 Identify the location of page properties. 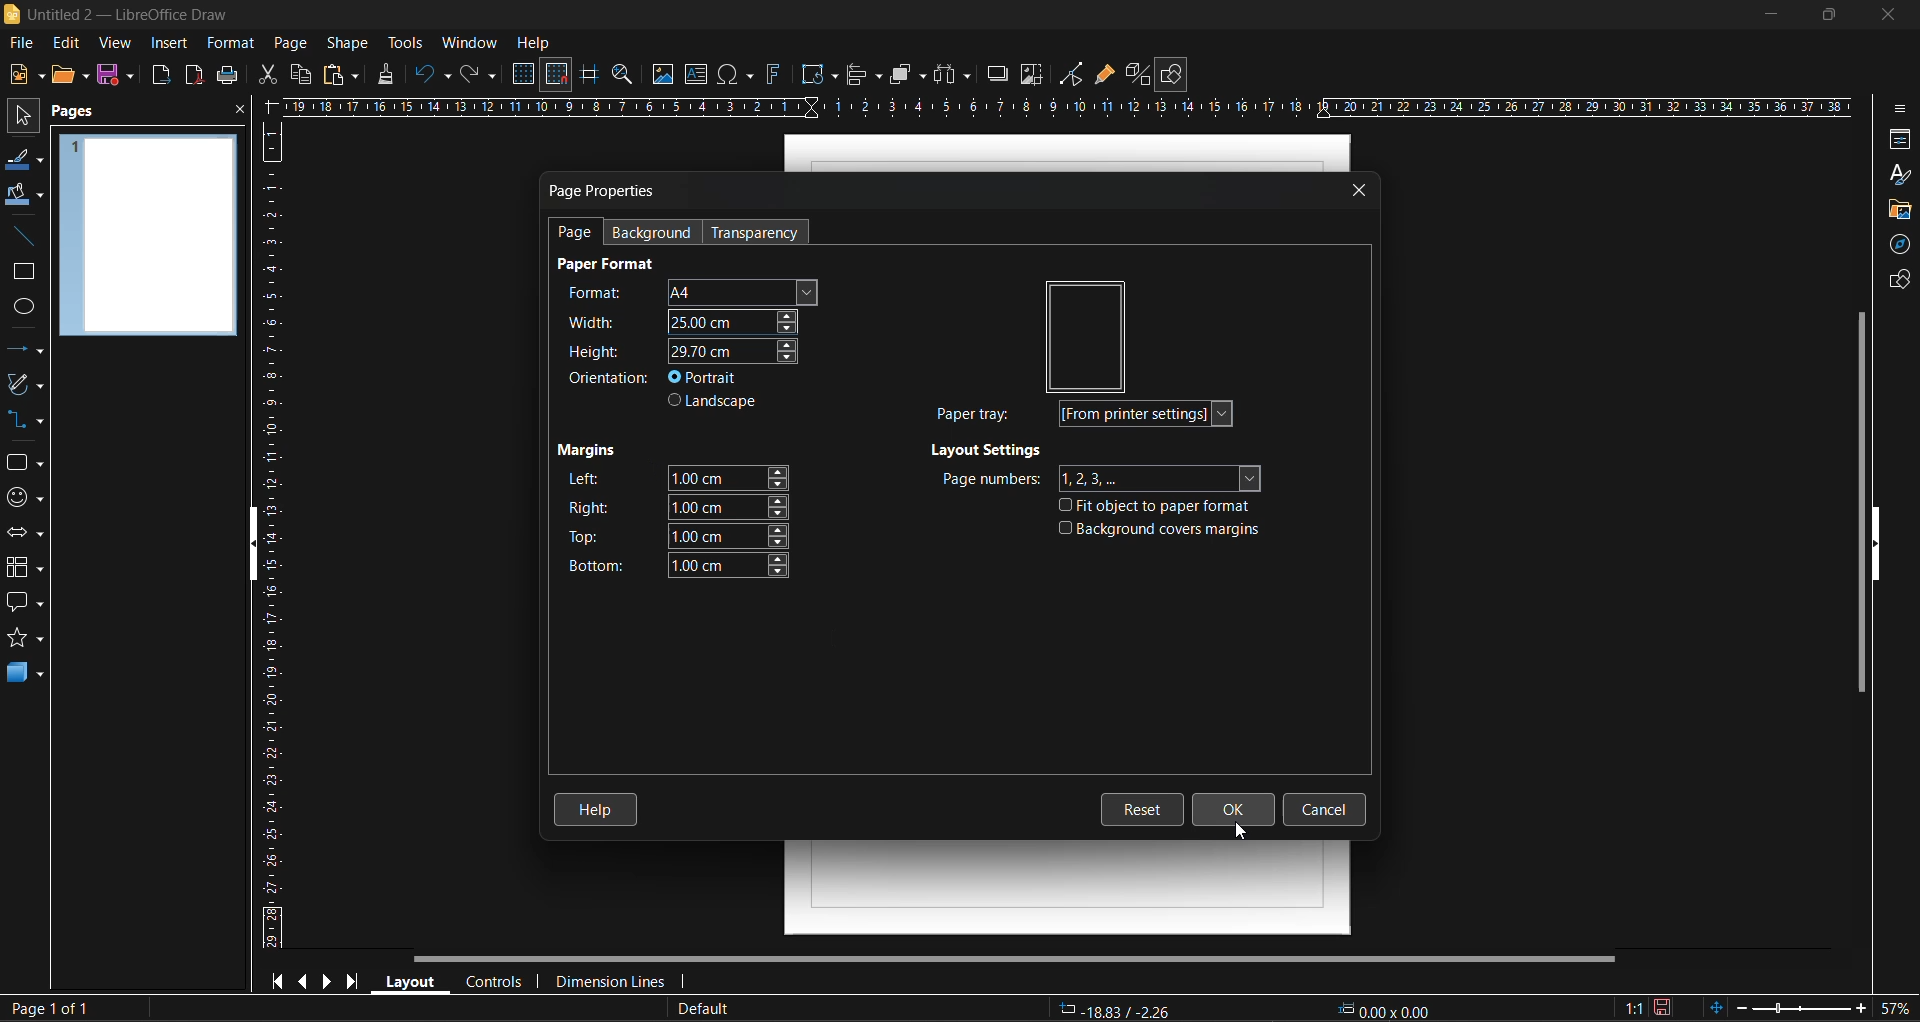
(607, 191).